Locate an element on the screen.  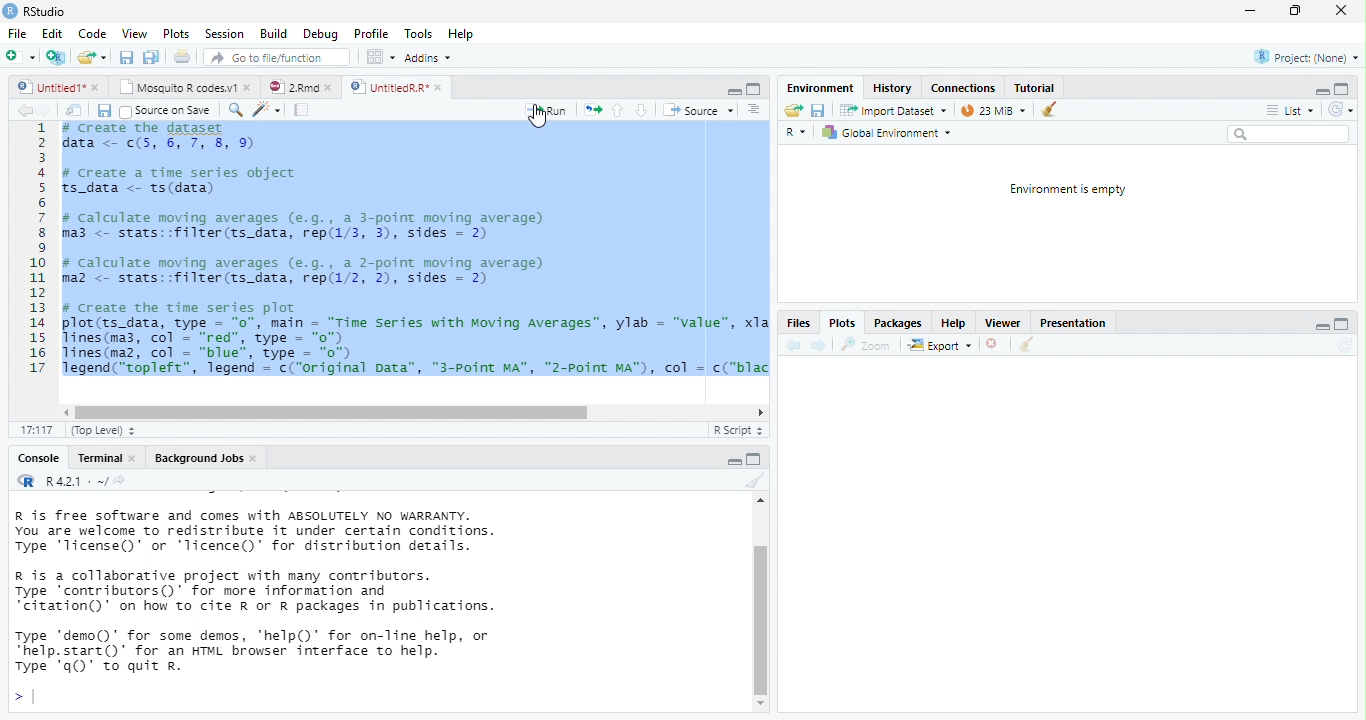
Debug is located at coordinates (320, 34).